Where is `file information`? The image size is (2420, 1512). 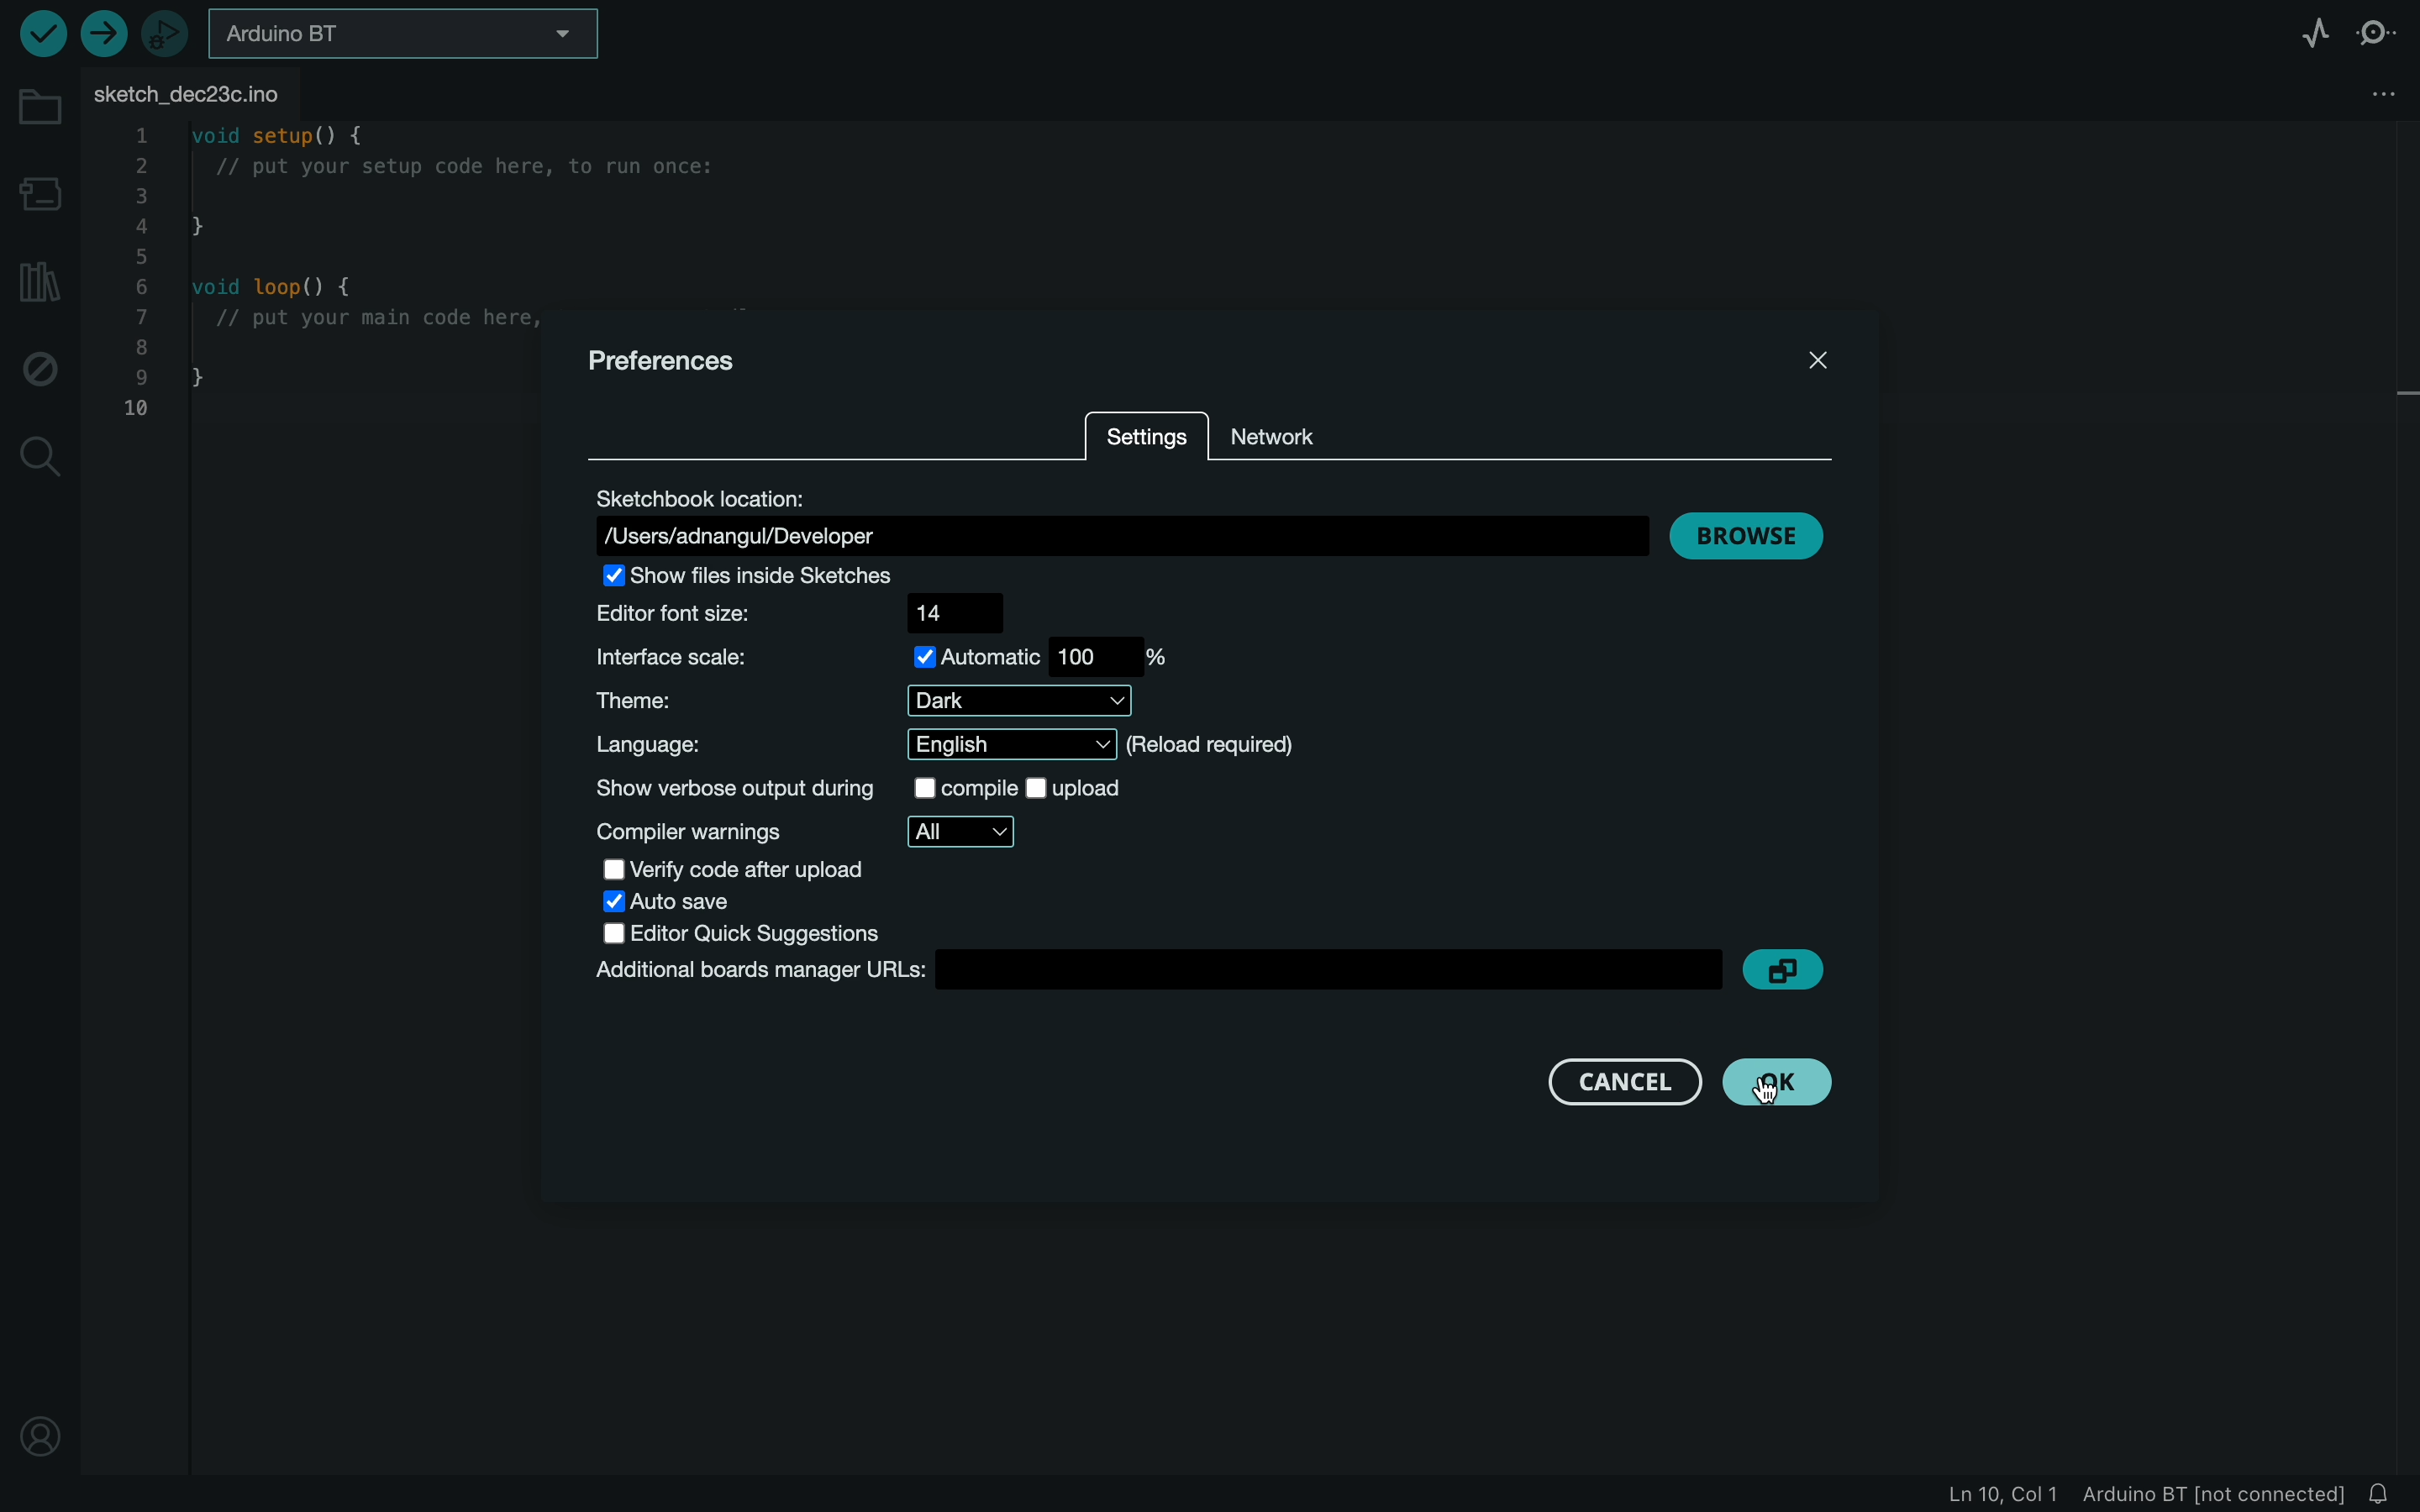 file information is located at coordinates (2124, 1495).